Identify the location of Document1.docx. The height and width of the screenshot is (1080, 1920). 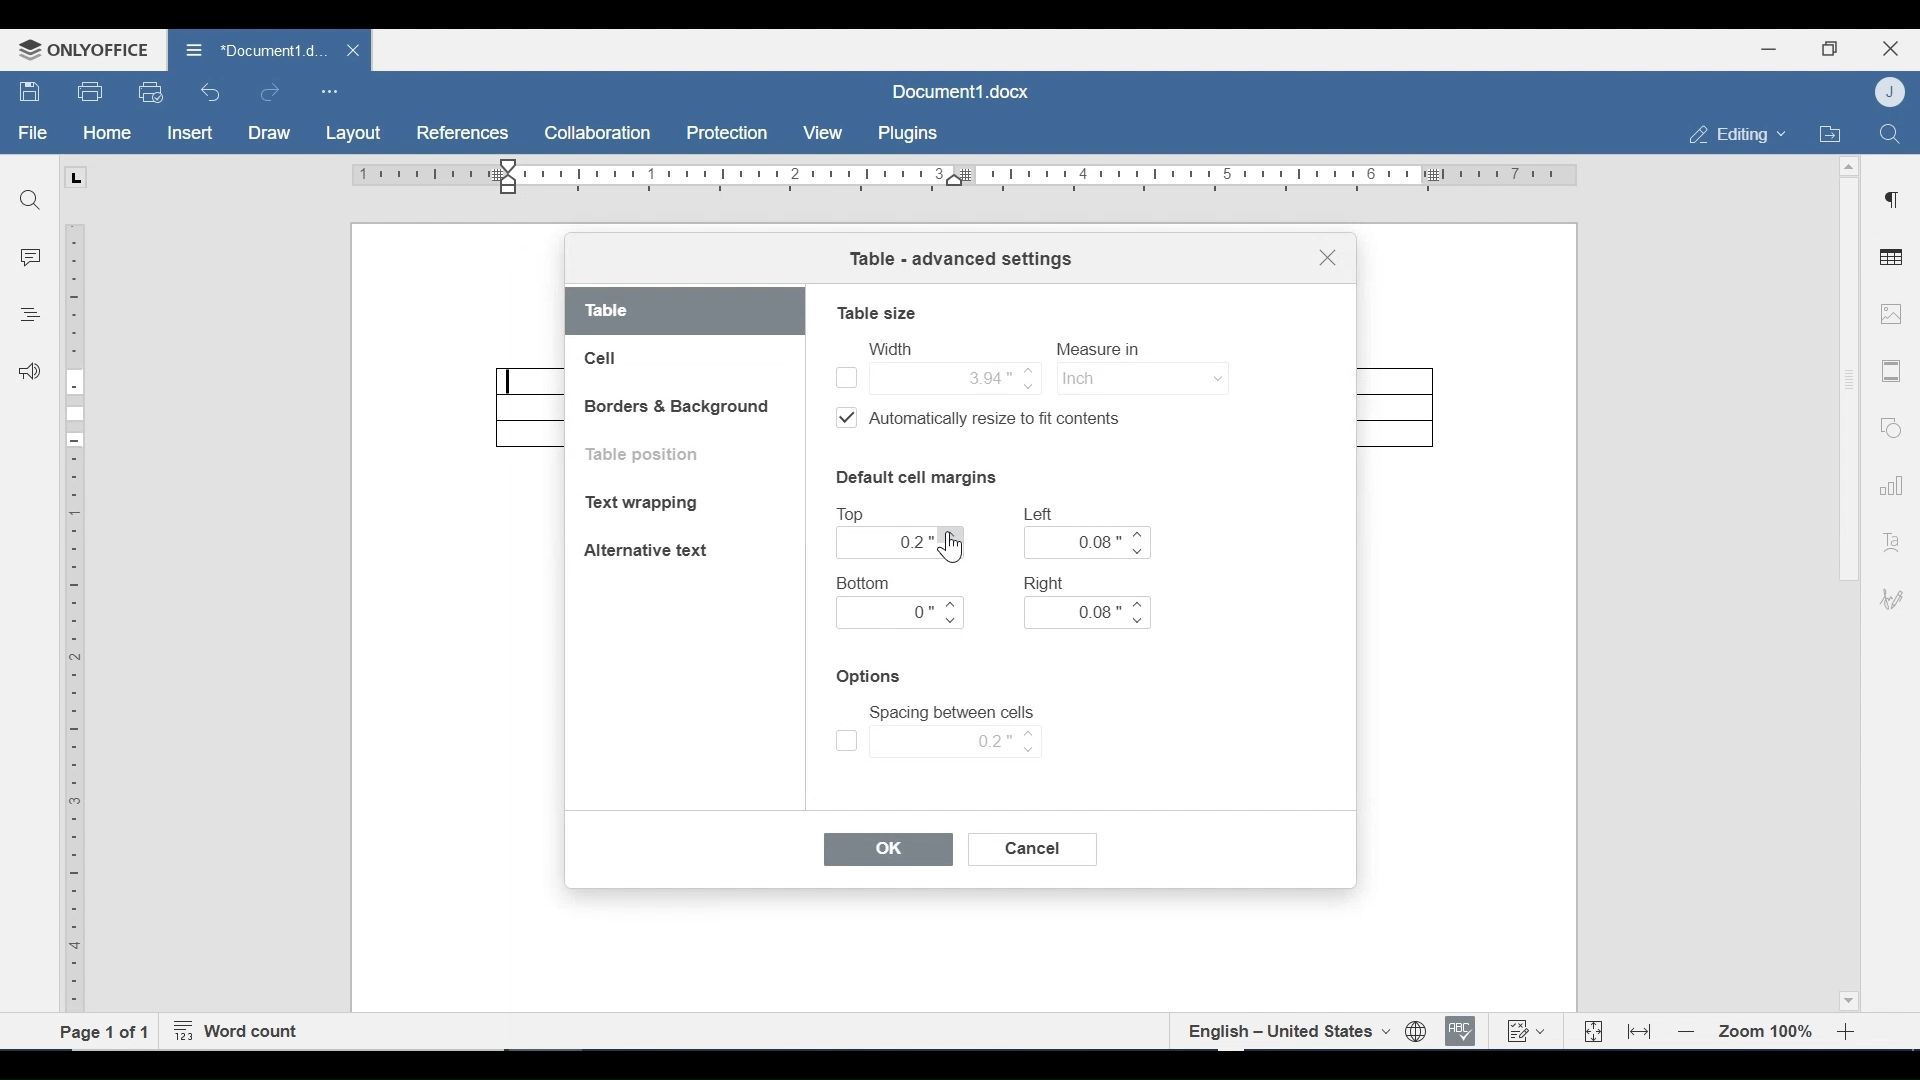
(963, 89).